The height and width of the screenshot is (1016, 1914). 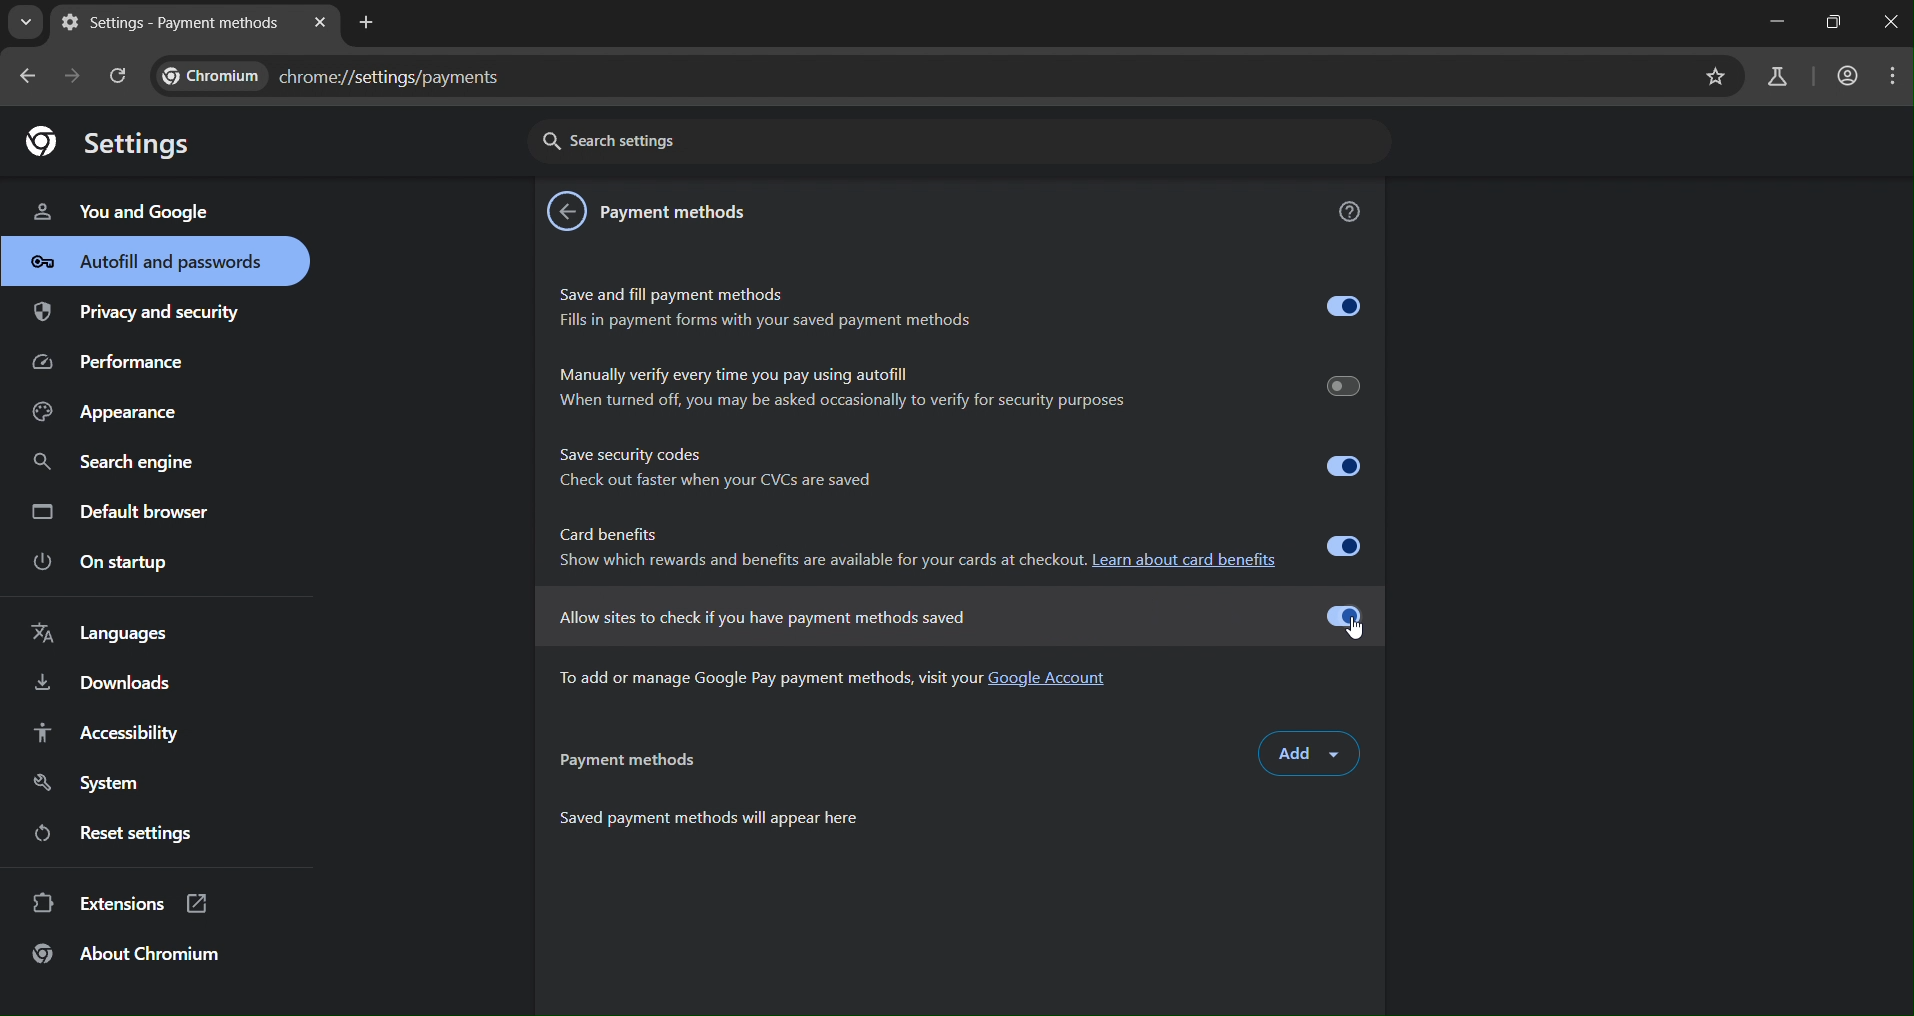 What do you see at coordinates (1849, 78) in the screenshot?
I see `account` at bounding box center [1849, 78].